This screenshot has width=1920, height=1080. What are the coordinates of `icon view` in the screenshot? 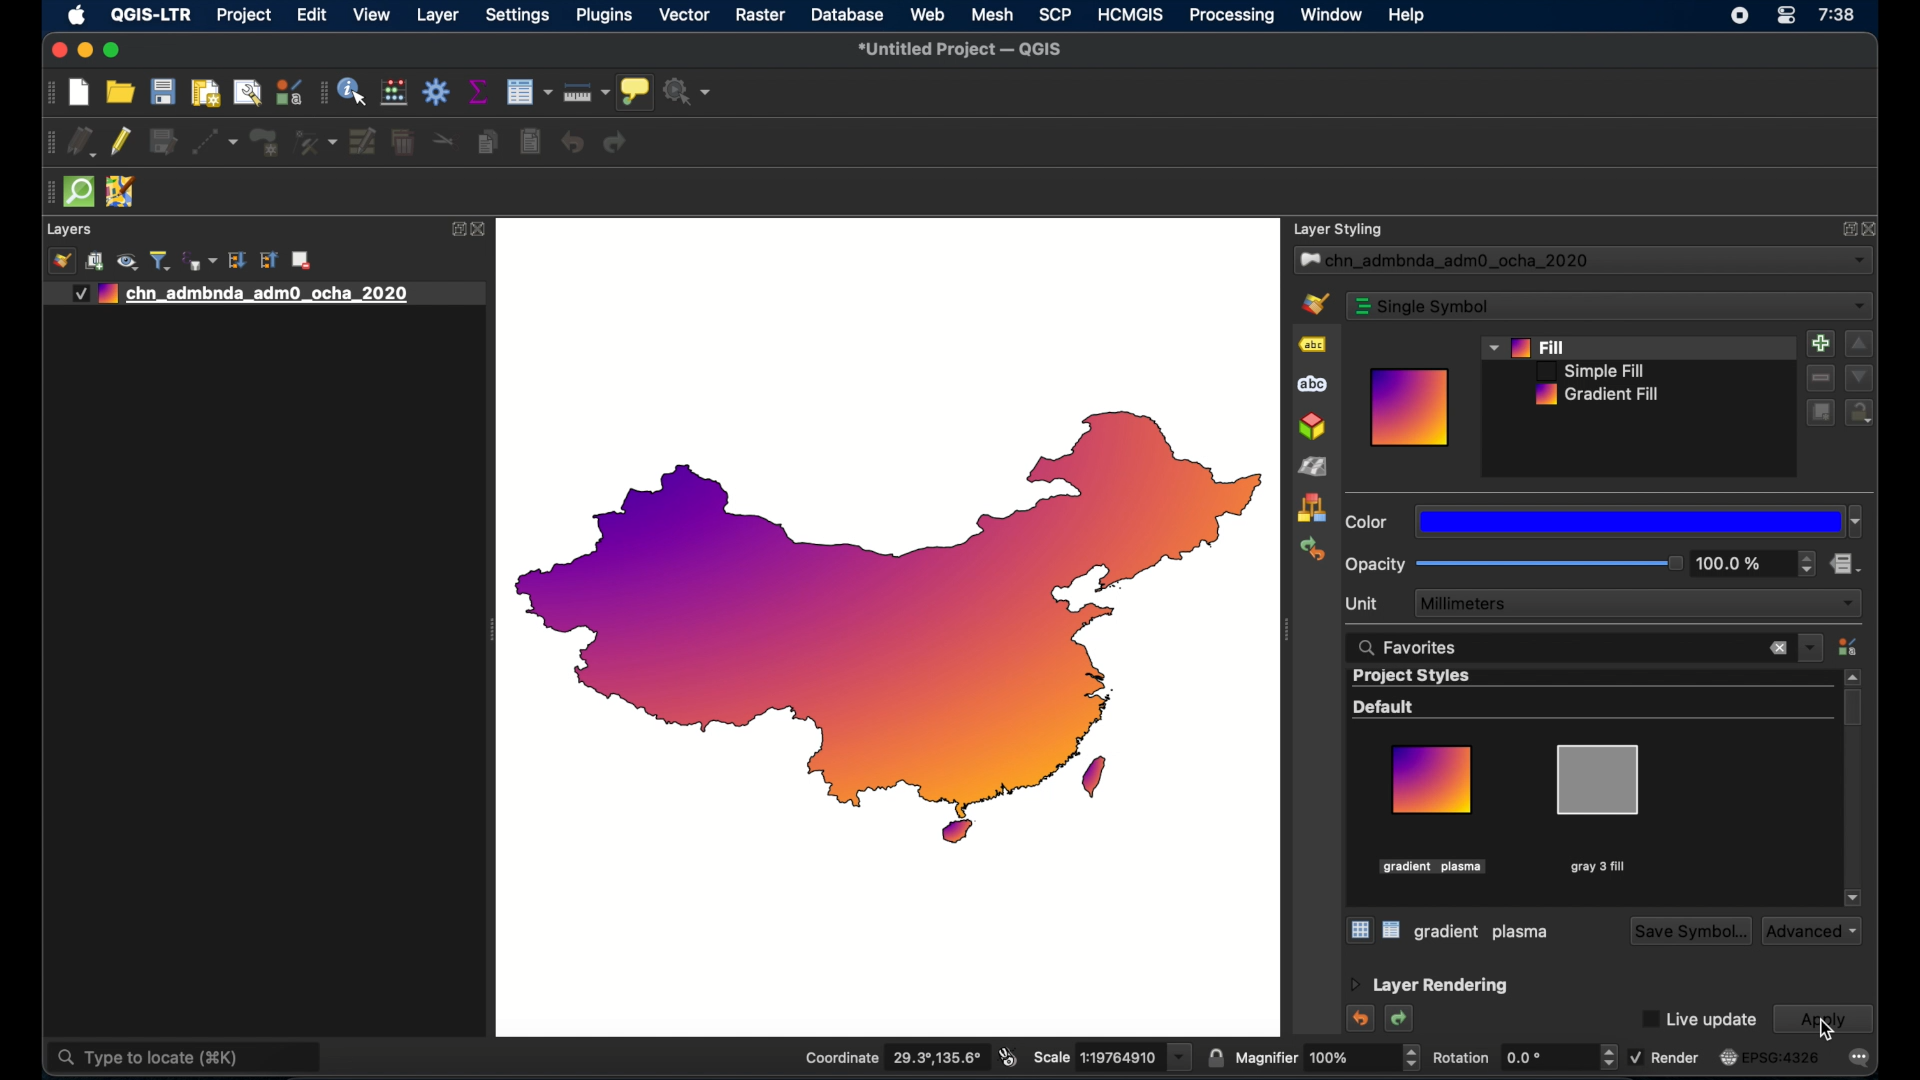 It's located at (1359, 929).